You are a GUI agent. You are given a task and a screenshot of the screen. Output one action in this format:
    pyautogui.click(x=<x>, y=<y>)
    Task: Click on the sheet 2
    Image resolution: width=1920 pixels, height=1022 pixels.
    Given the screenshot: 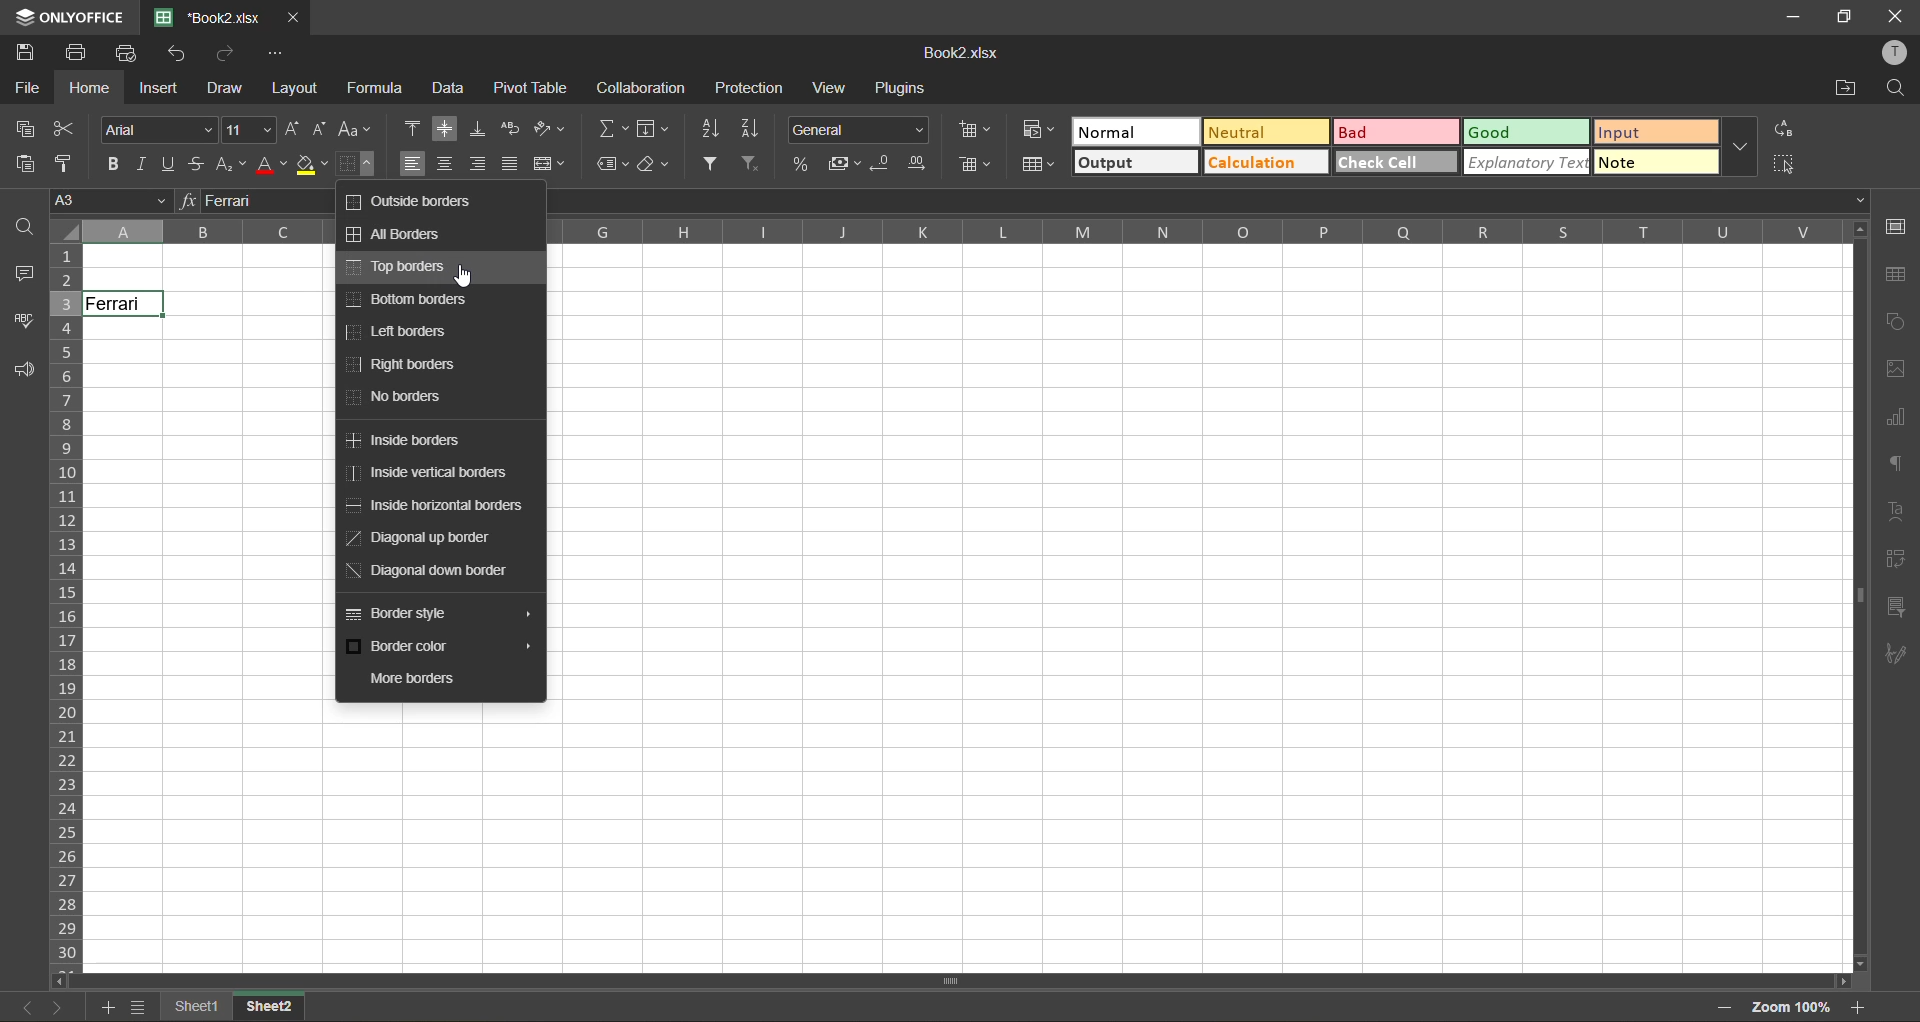 What is the action you would take?
    pyautogui.click(x=280, y=1007)
    